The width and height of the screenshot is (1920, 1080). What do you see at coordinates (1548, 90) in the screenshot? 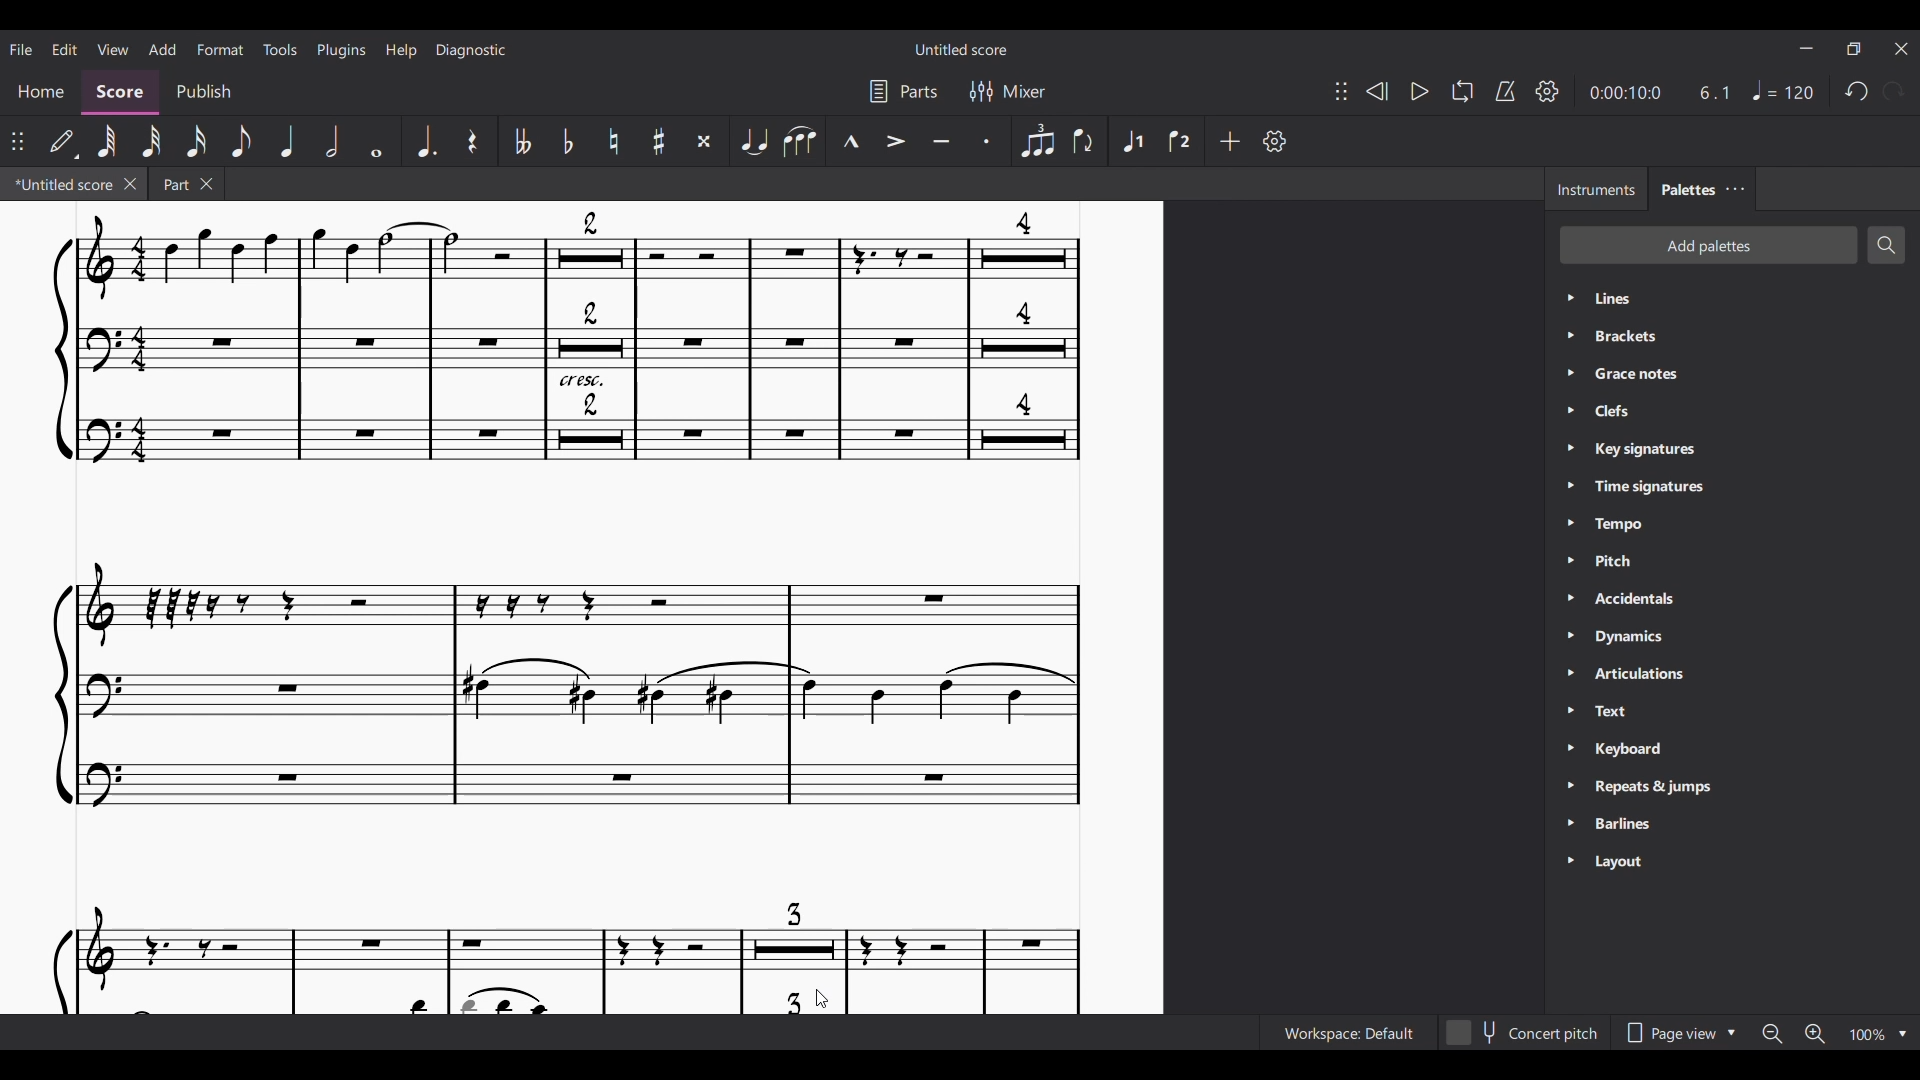
I see `Playback settings` at bounding box center [1548, 90].